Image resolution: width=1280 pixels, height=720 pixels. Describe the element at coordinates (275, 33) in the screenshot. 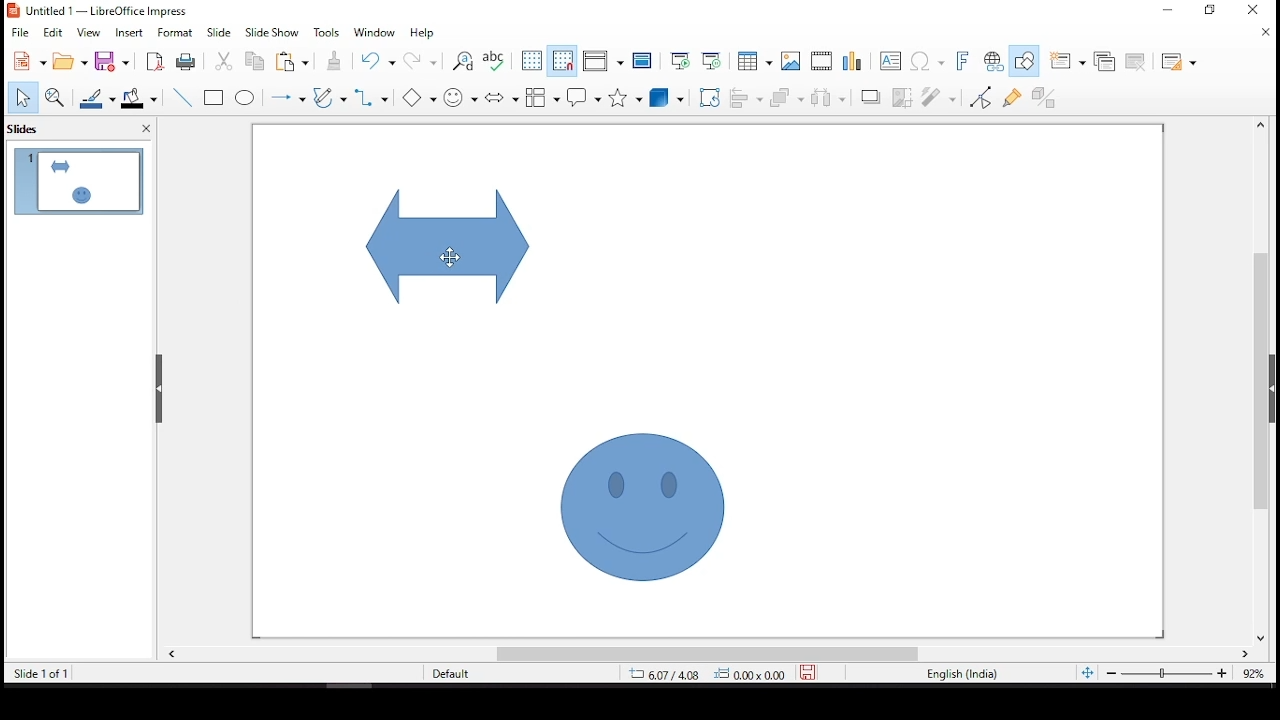

I see `slide show` at that location.